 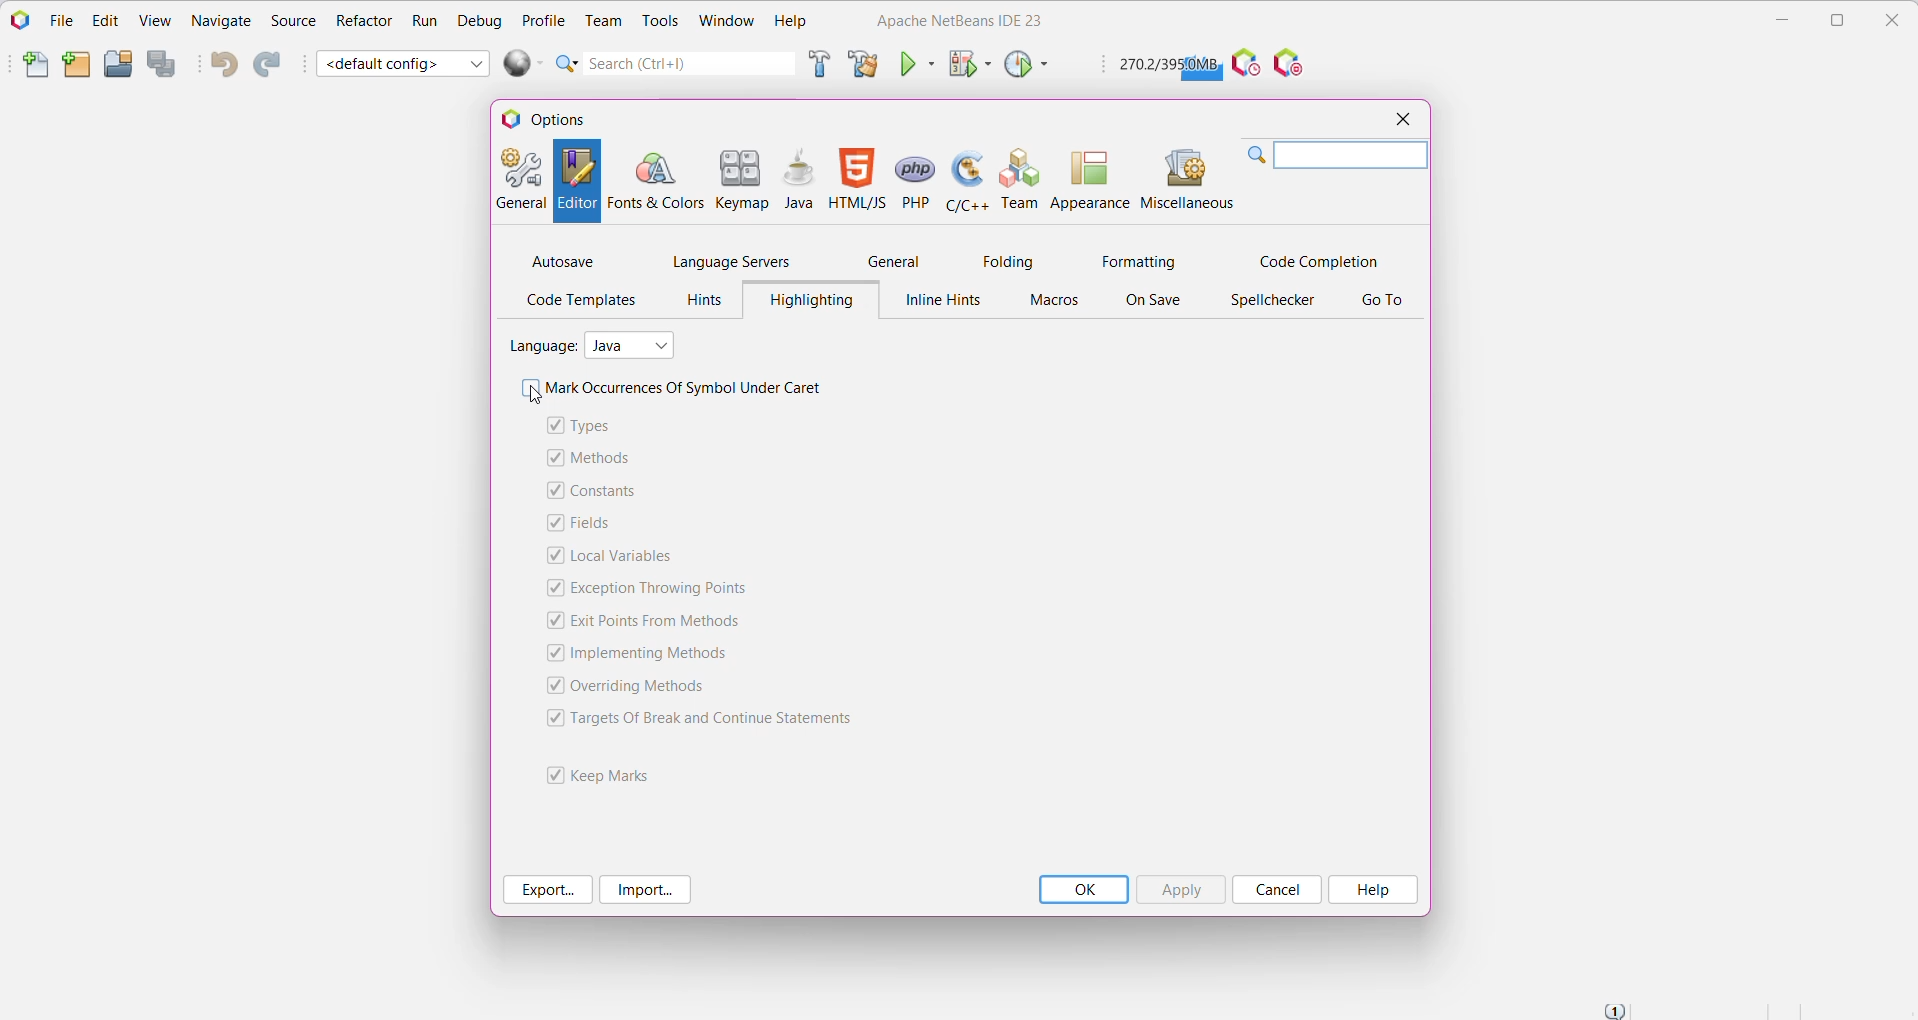 What do you see at coordinates (1401, 120) in the screenshot?
I see `Close` at bounding box center [1401, 120].